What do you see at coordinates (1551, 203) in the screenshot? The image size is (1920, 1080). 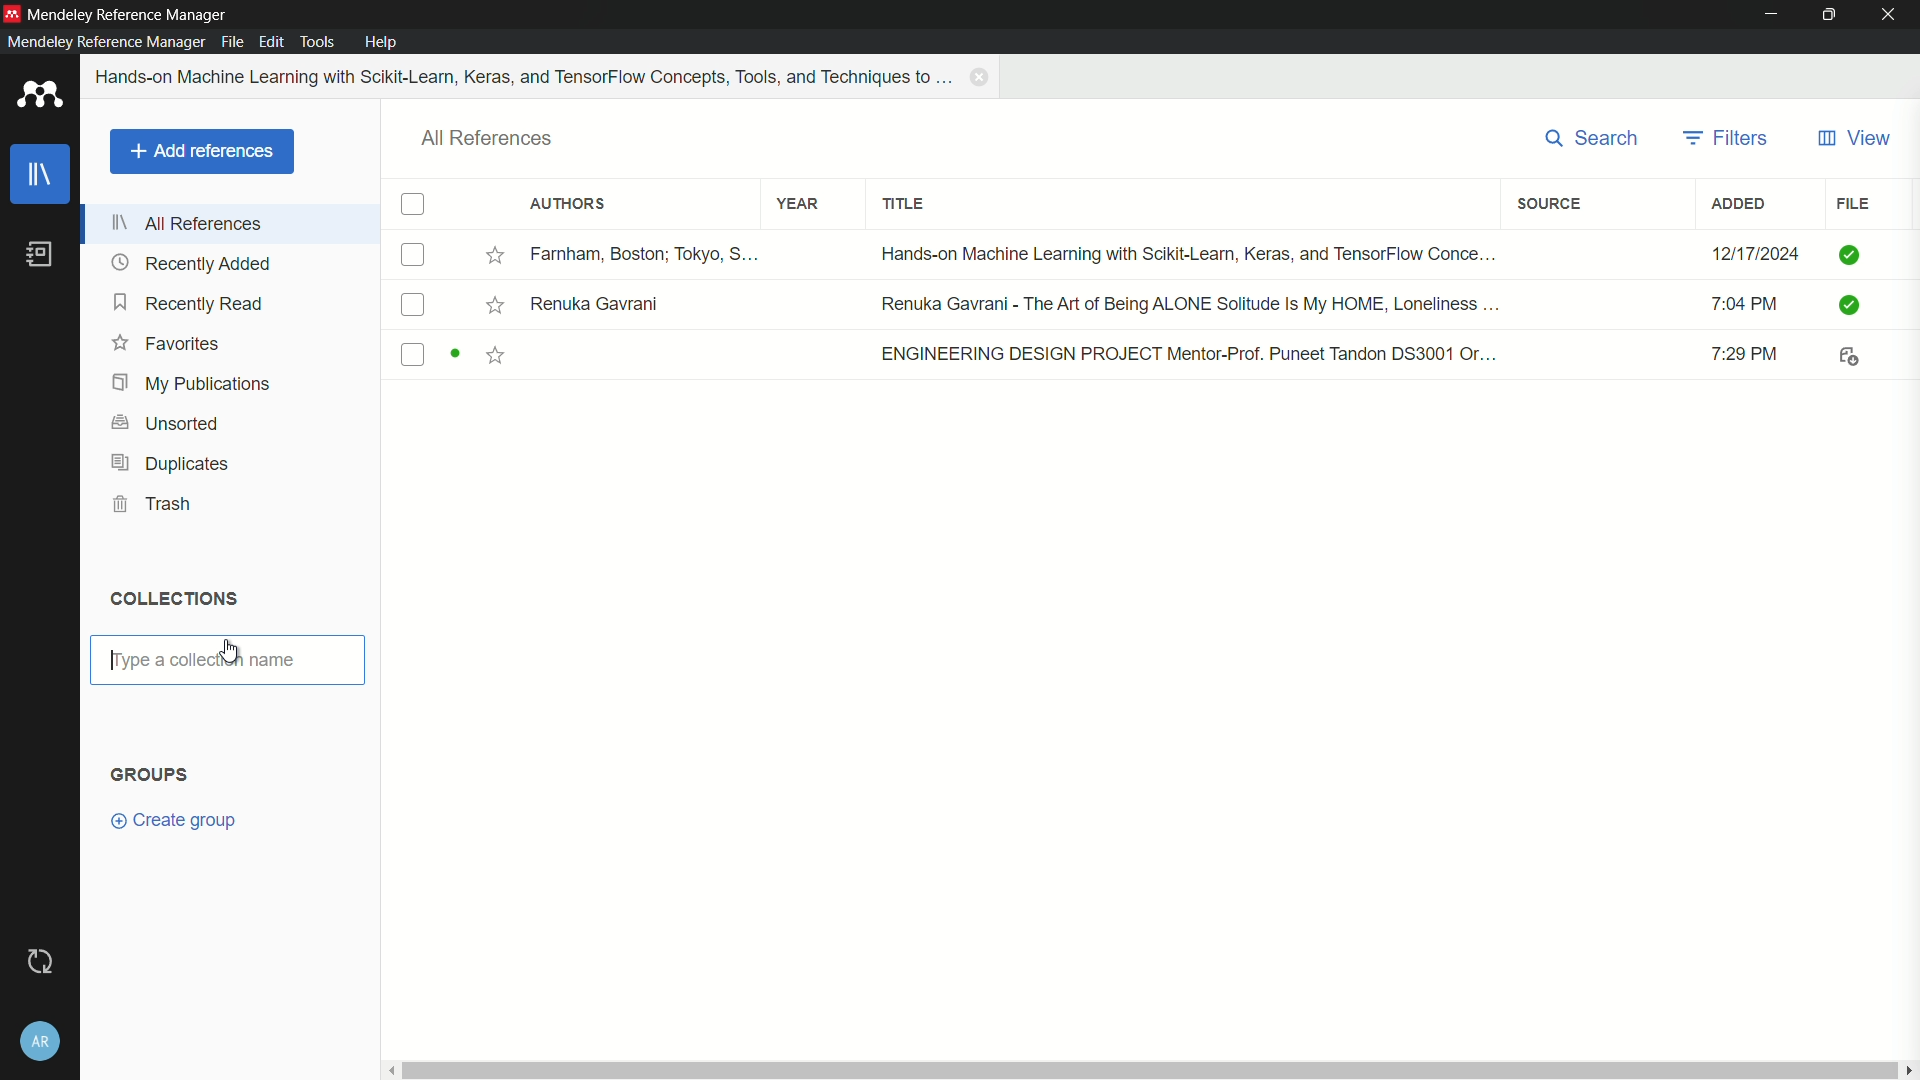 I see `source` at bounding box center [1551, 203].